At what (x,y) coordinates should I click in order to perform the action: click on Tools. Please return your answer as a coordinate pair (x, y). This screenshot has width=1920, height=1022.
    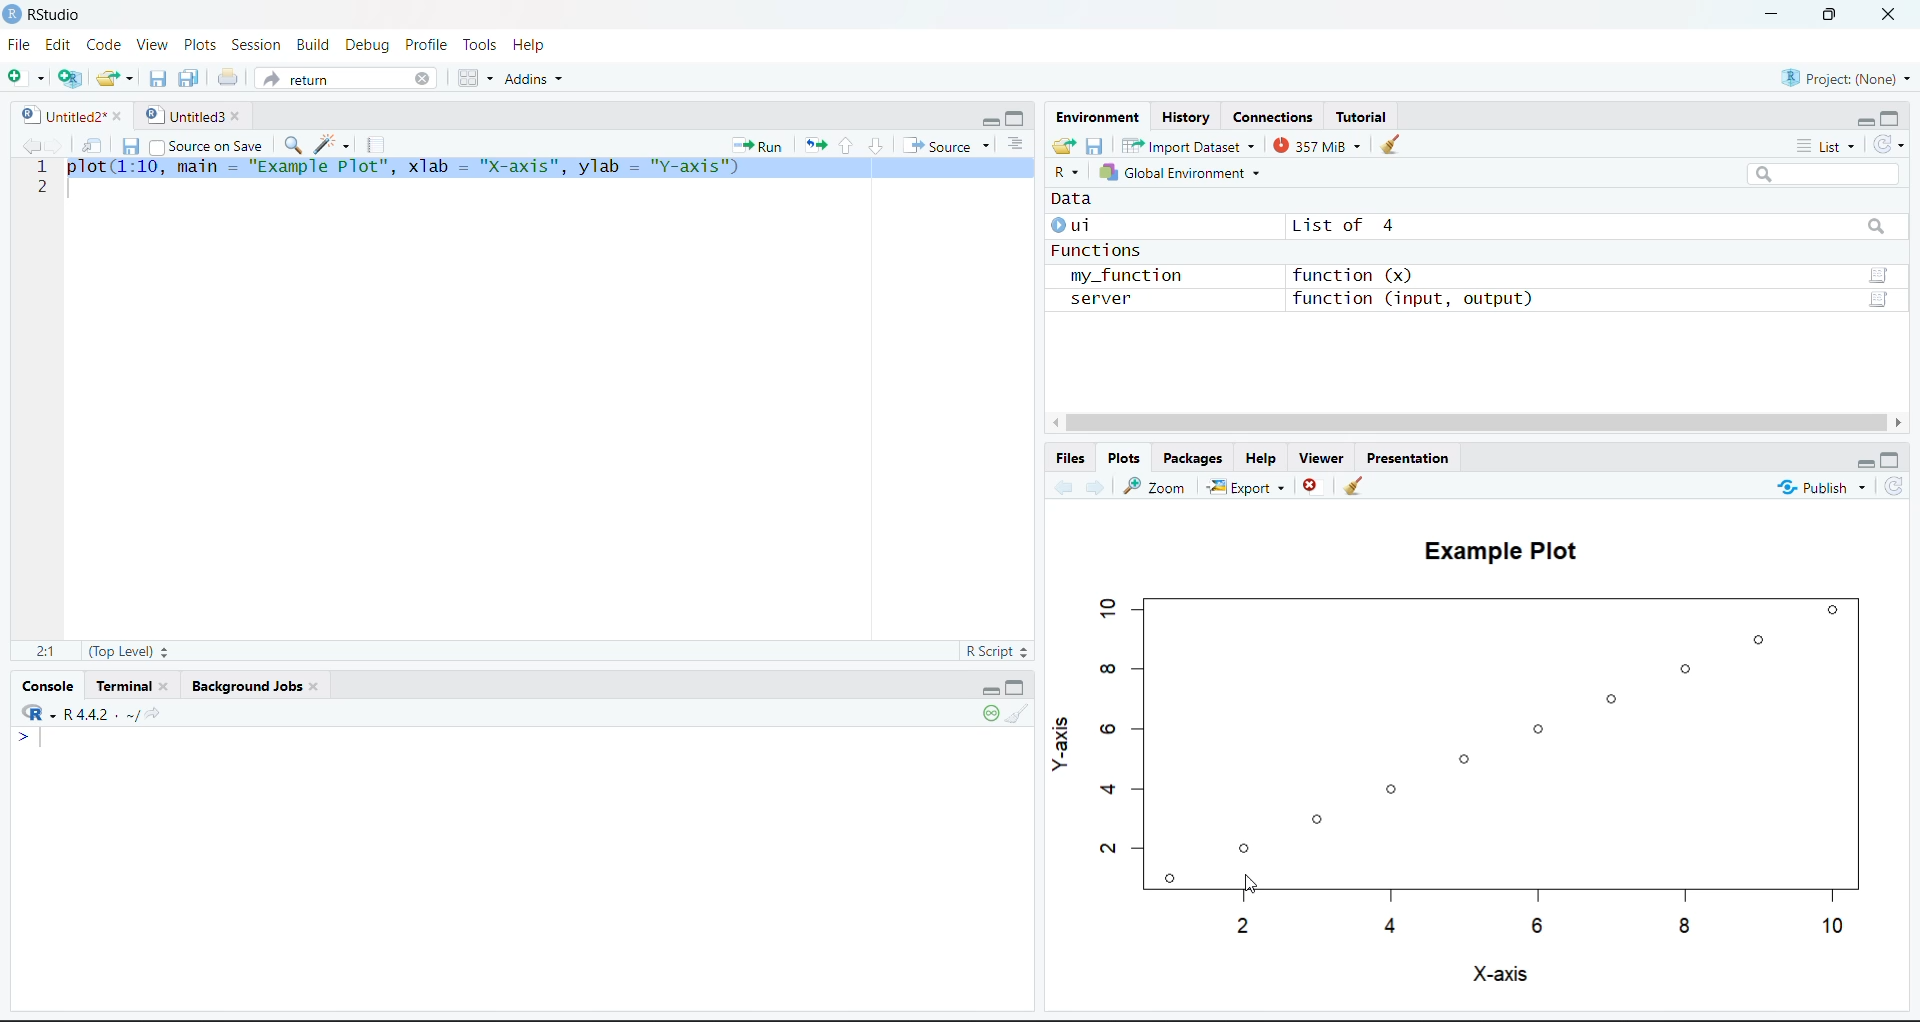
    Looking at the image, I should click on (482, 45).